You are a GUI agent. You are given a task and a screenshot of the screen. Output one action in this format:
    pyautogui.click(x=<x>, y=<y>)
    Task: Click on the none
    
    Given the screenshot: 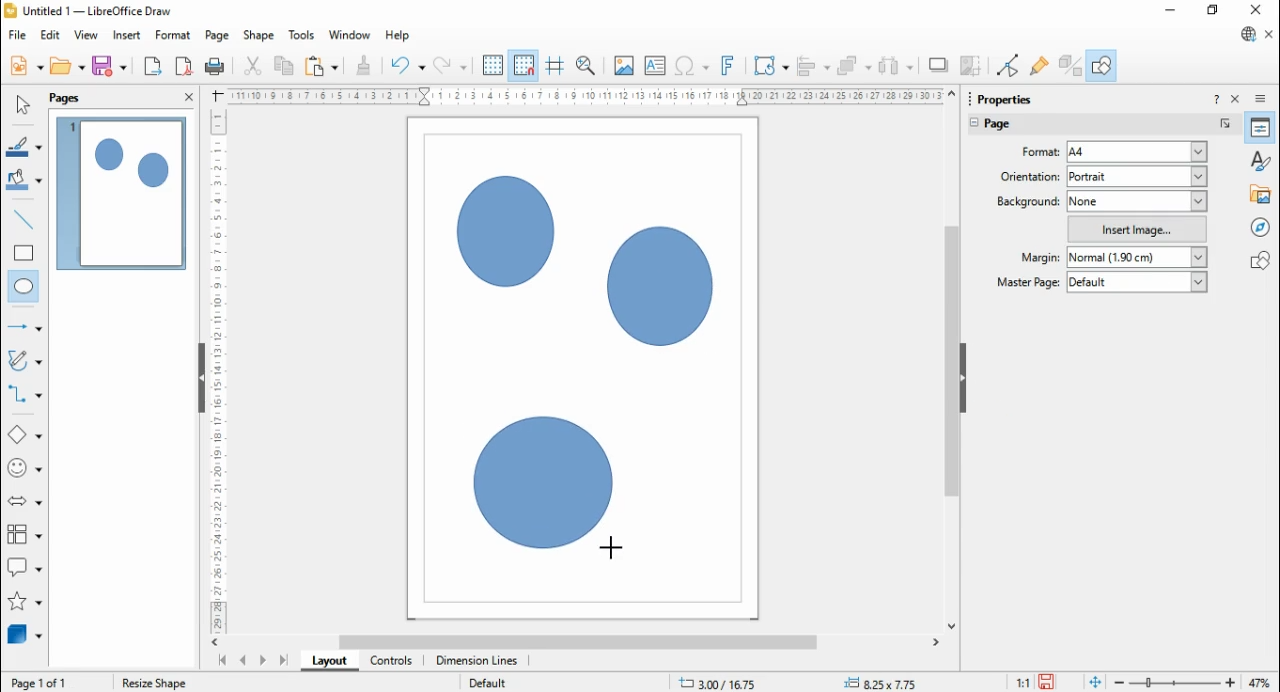 What is the action you would take?
    pyautogui.click(x=1137, y=201)
    